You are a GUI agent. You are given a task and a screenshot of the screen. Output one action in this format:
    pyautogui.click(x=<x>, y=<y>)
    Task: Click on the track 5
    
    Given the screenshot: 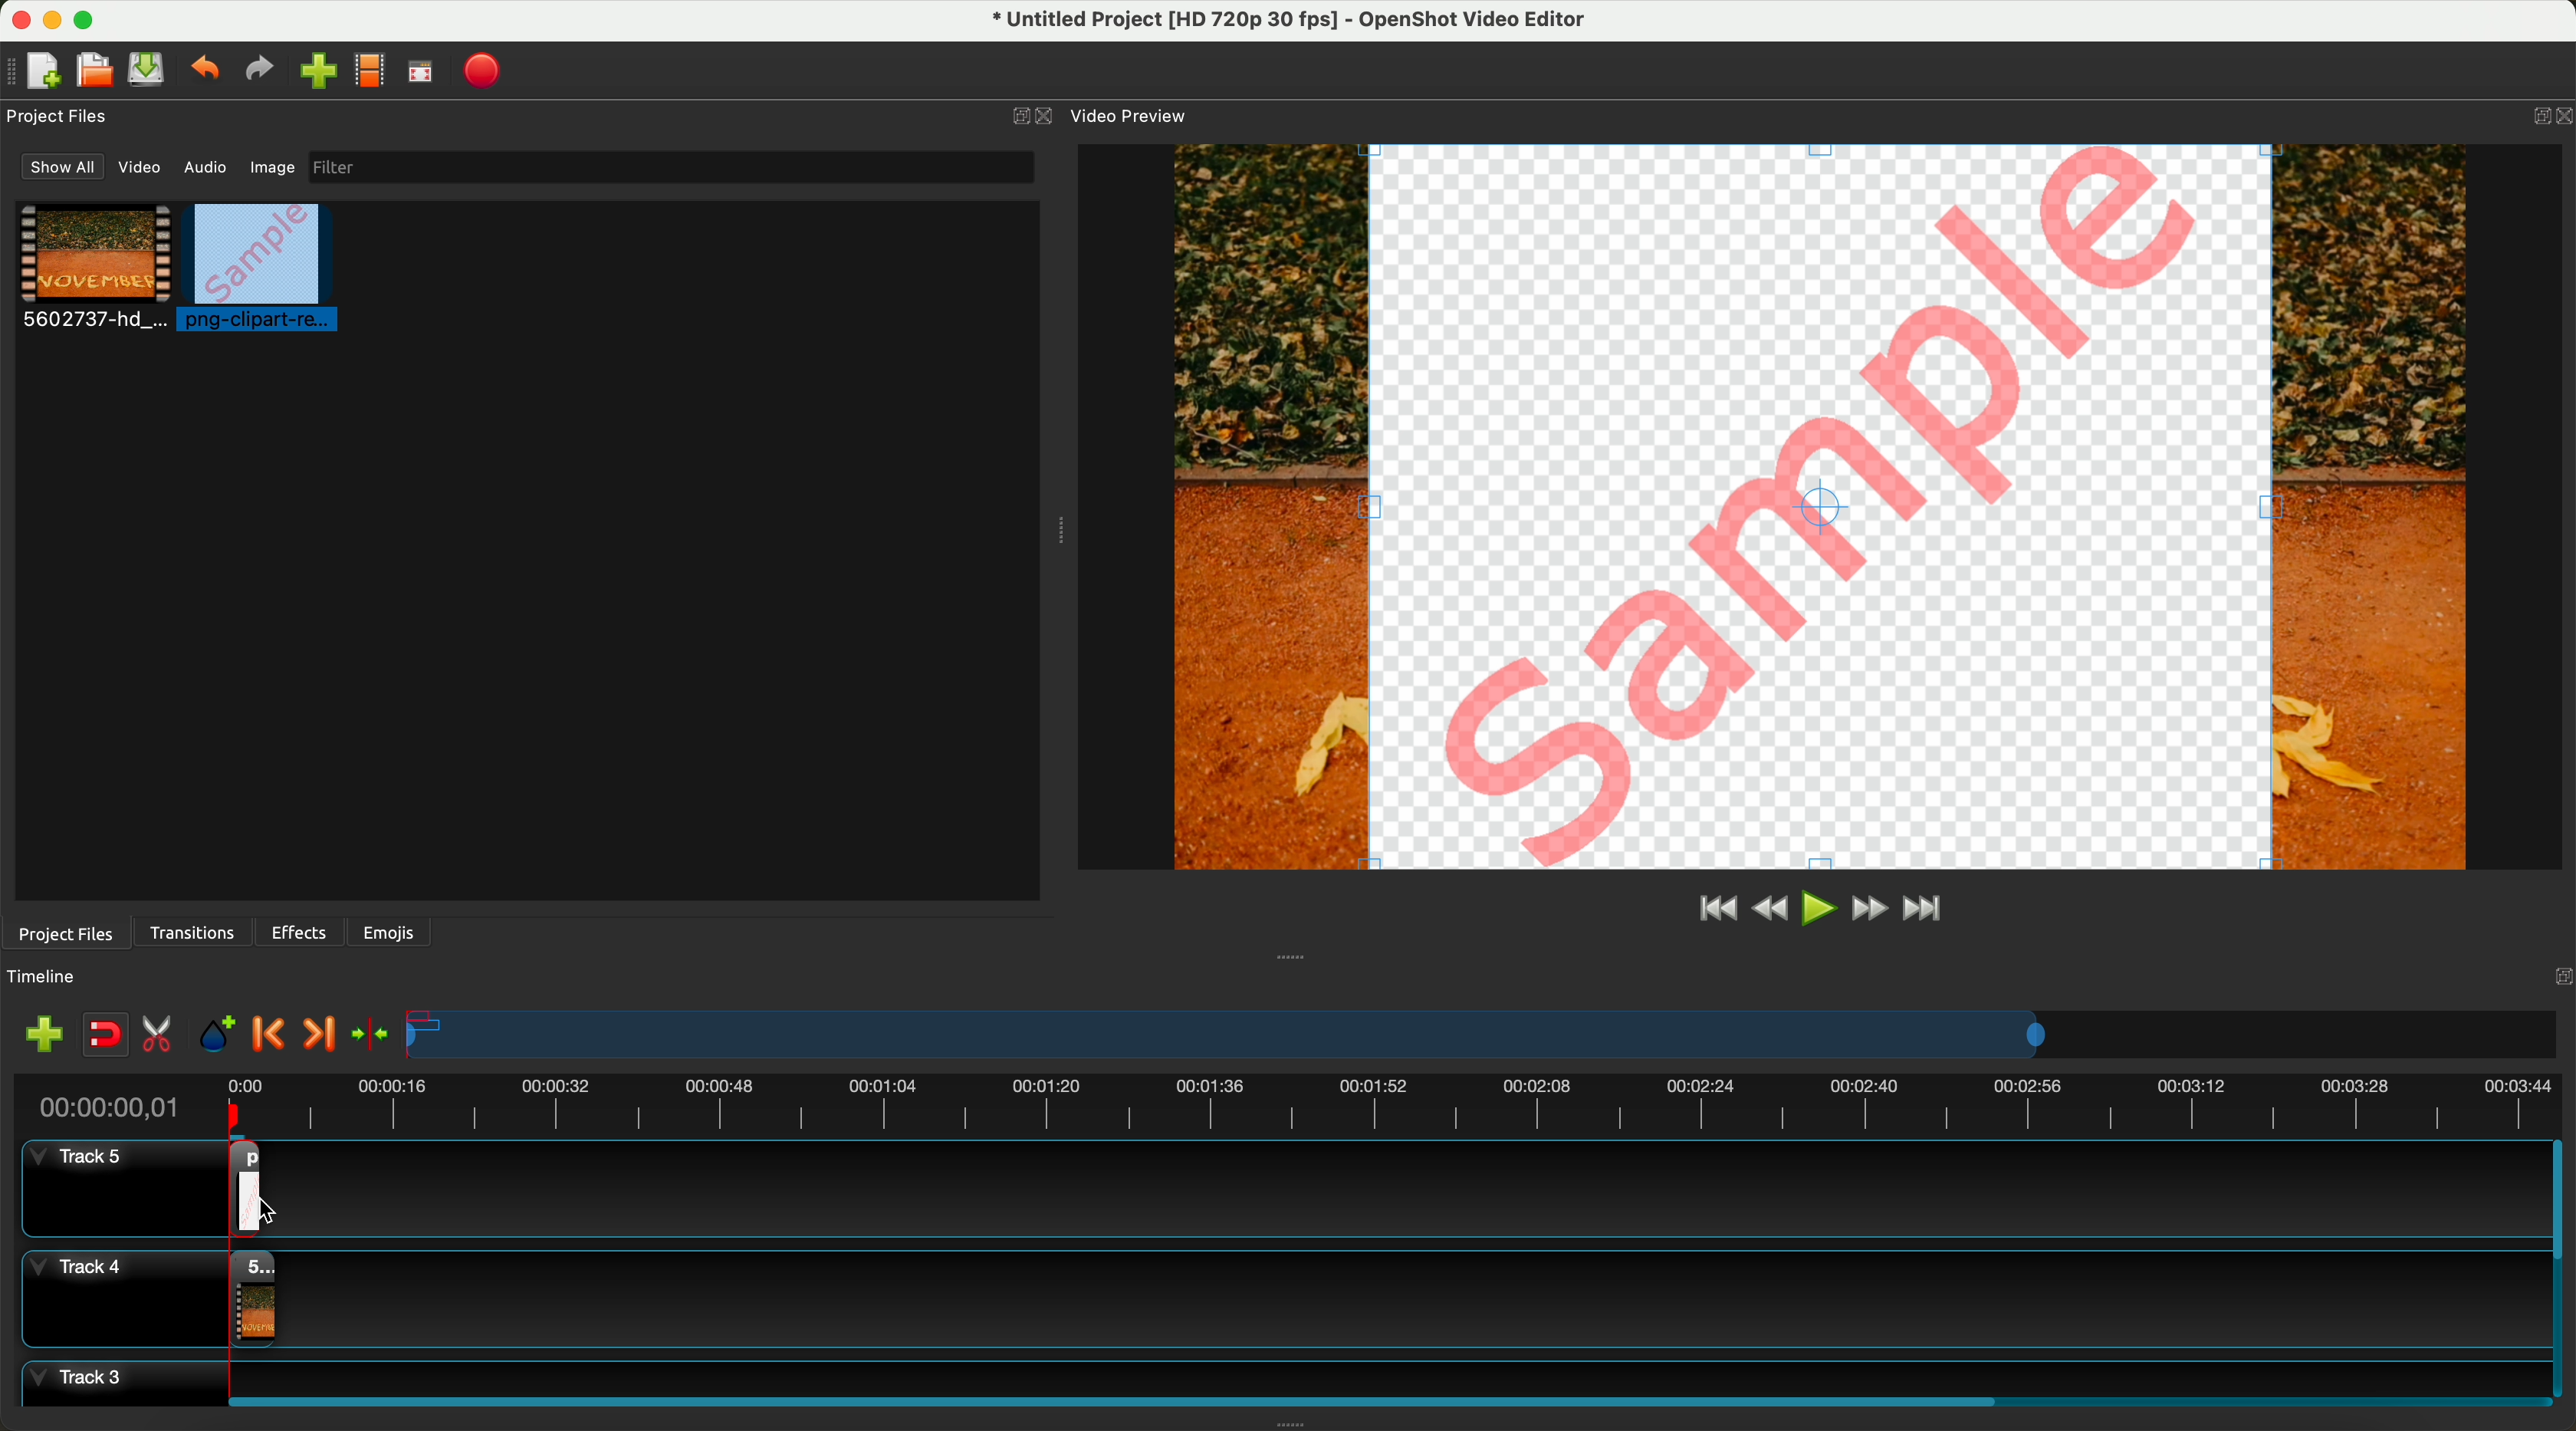 What is the action you would take?
    pyautogui.click(x=106, y=1190)
    